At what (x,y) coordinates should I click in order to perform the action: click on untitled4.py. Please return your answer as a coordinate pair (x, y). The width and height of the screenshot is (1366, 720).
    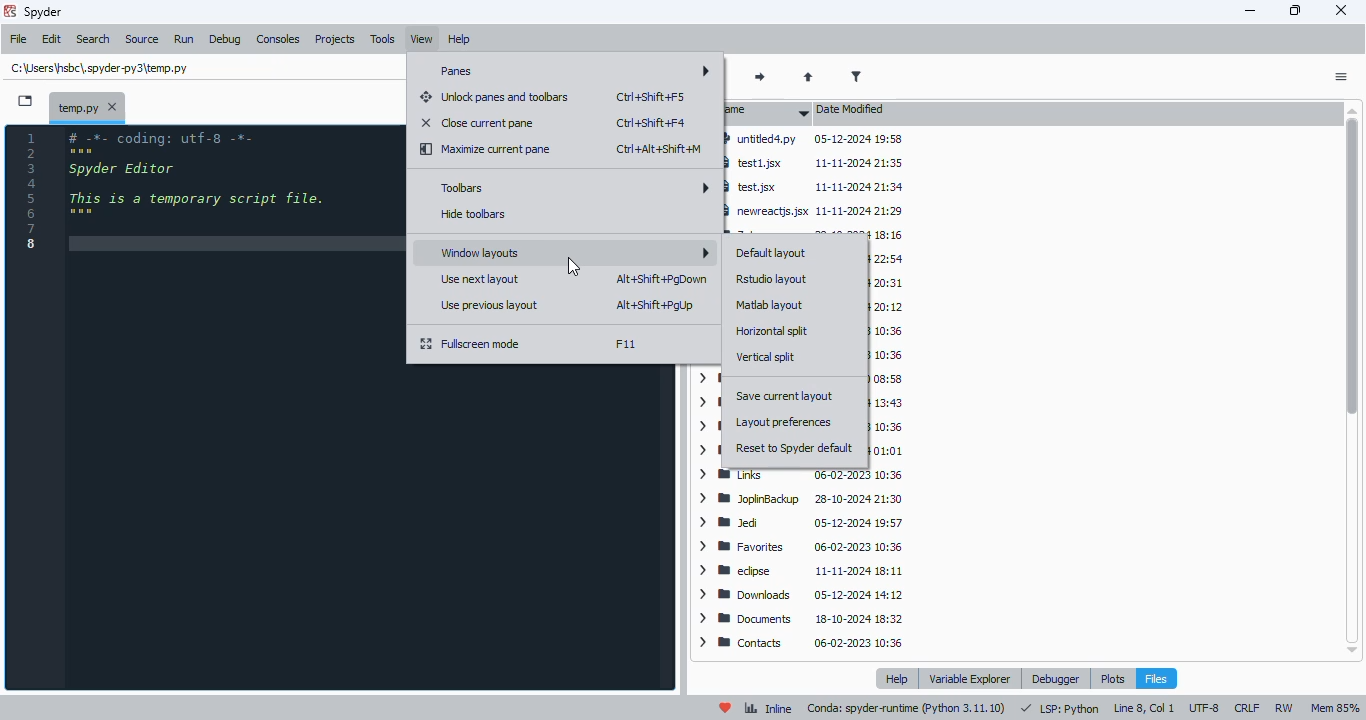
    Looking at the image, I should click on (813, 139).